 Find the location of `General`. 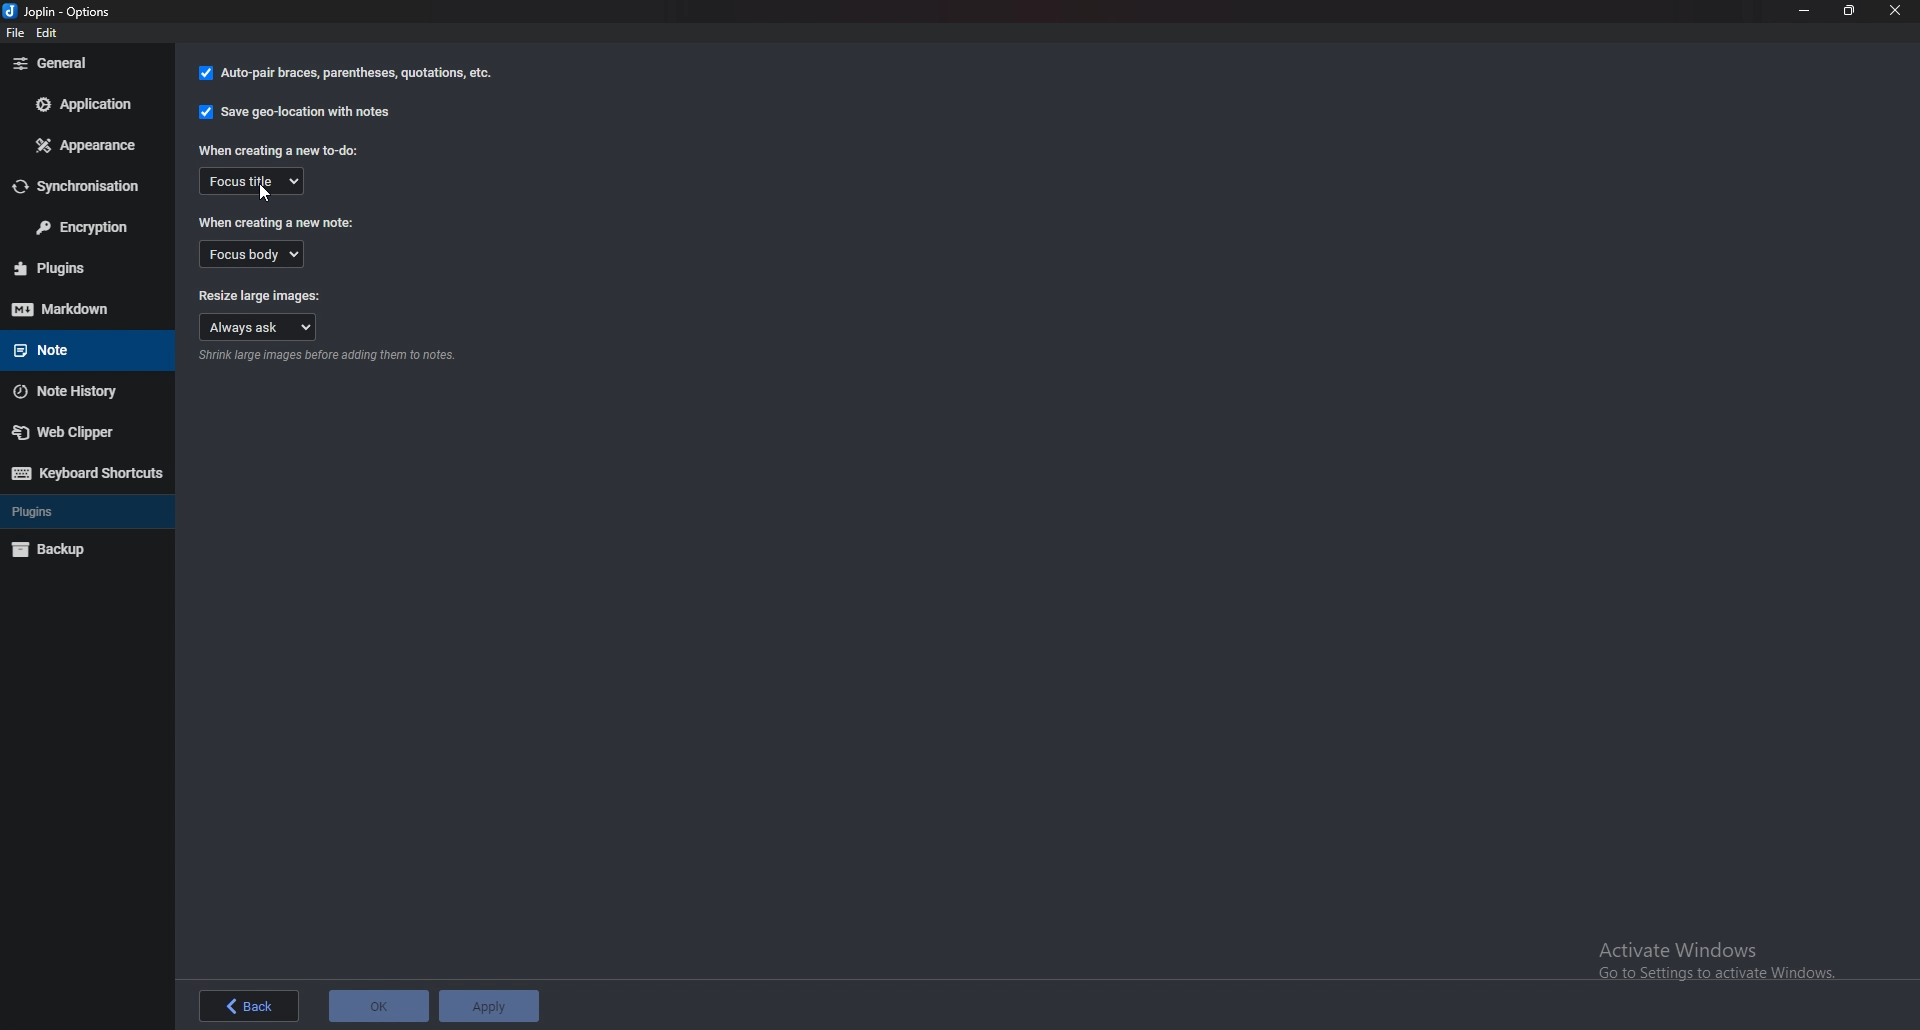

General is located at coordinates (81, 63).